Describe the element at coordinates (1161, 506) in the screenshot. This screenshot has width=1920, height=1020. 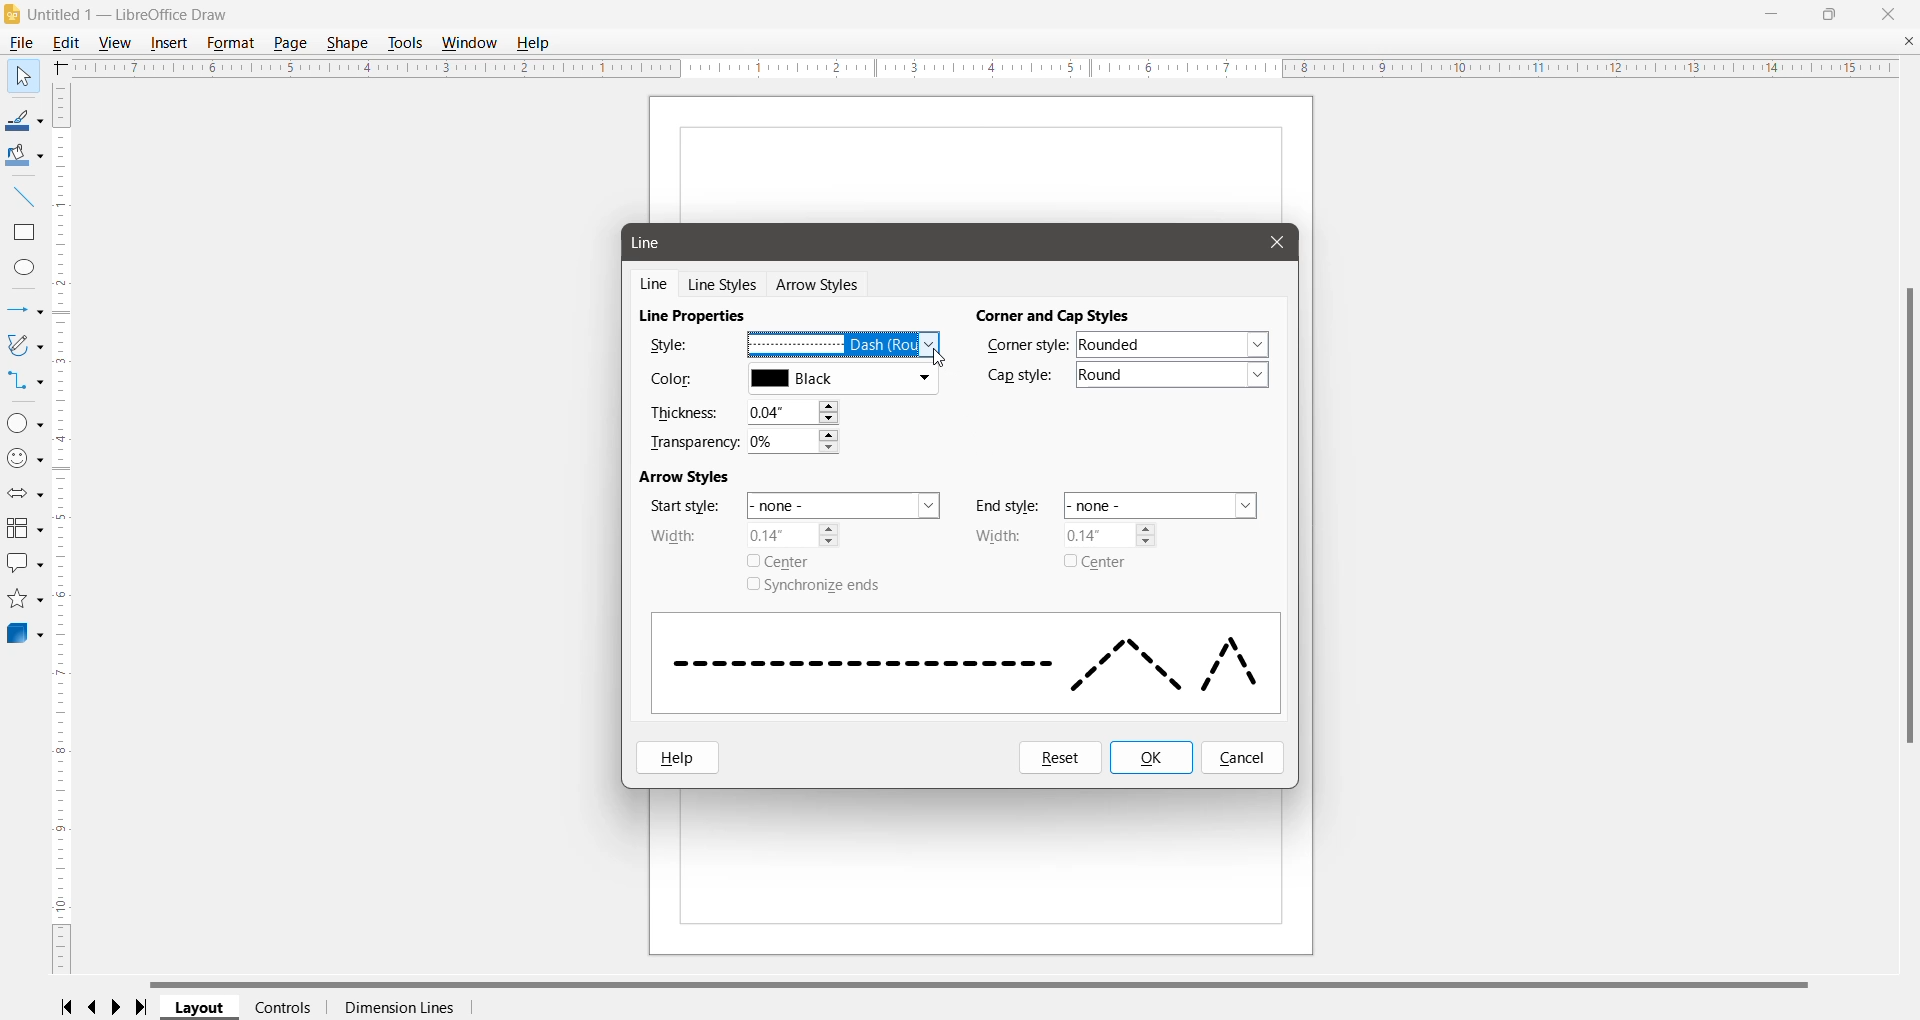
I see `Set the end style` at that location.